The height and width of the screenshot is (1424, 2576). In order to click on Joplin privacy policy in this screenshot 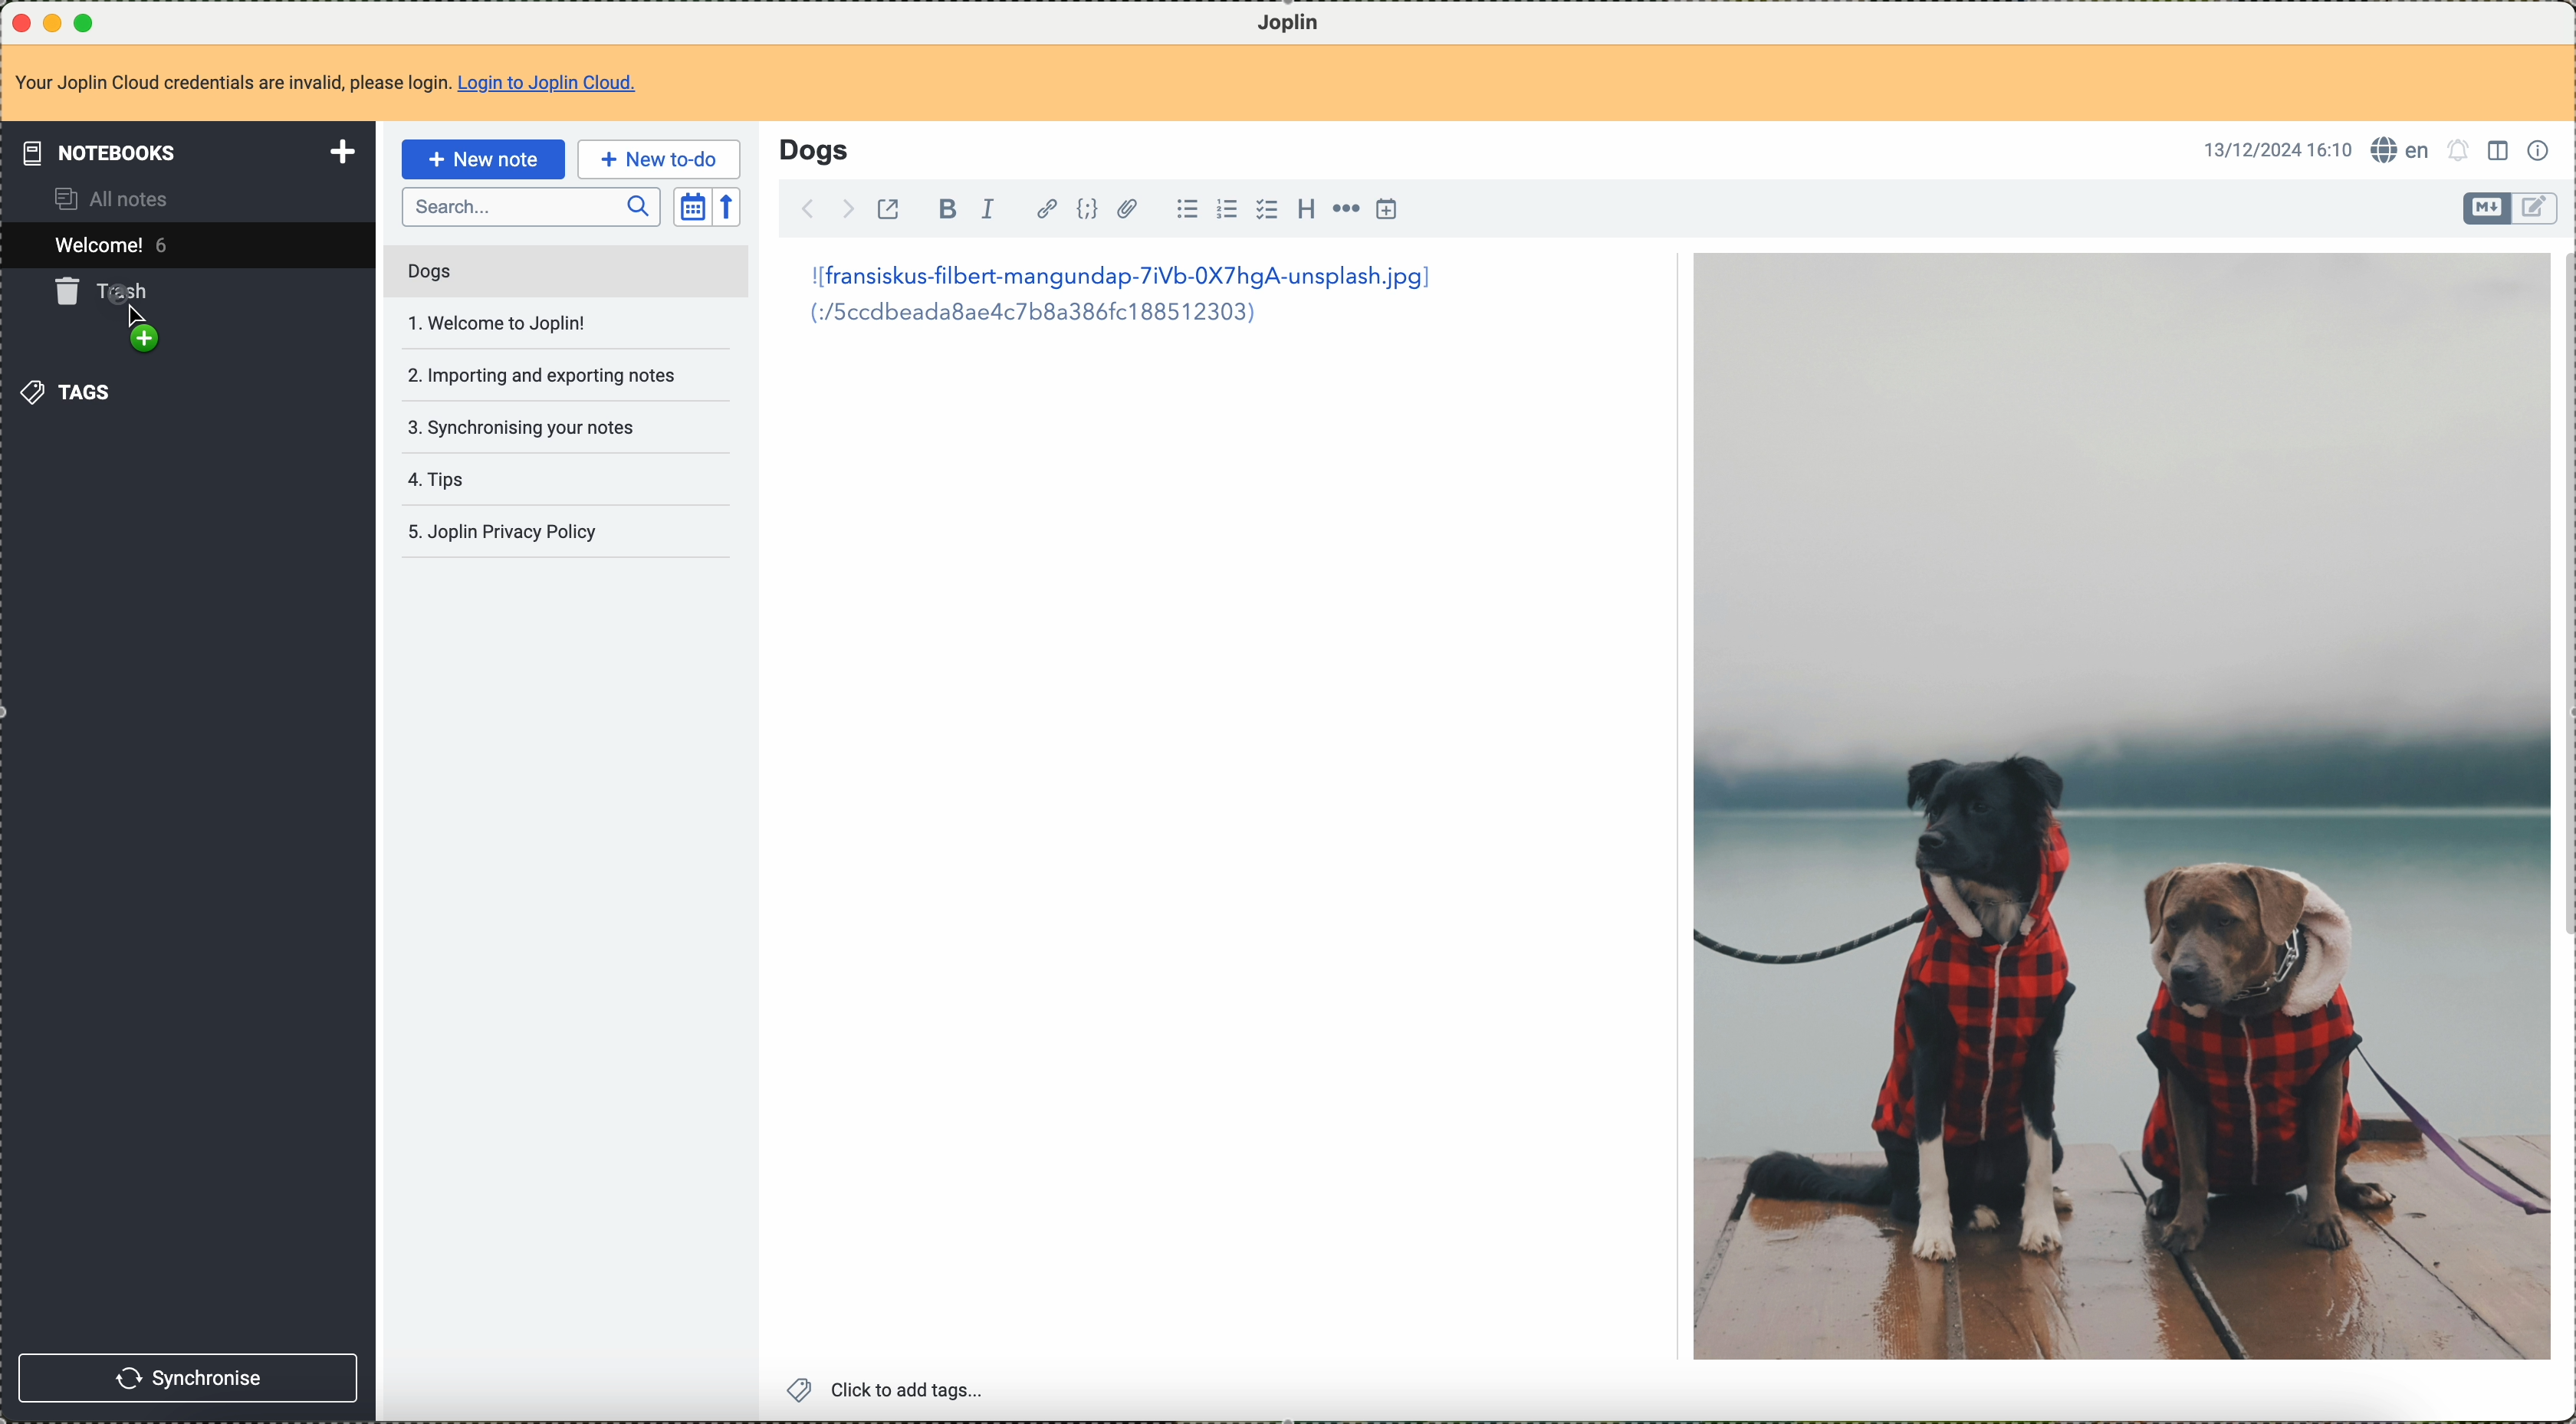, I will do `click(507, 529)`.